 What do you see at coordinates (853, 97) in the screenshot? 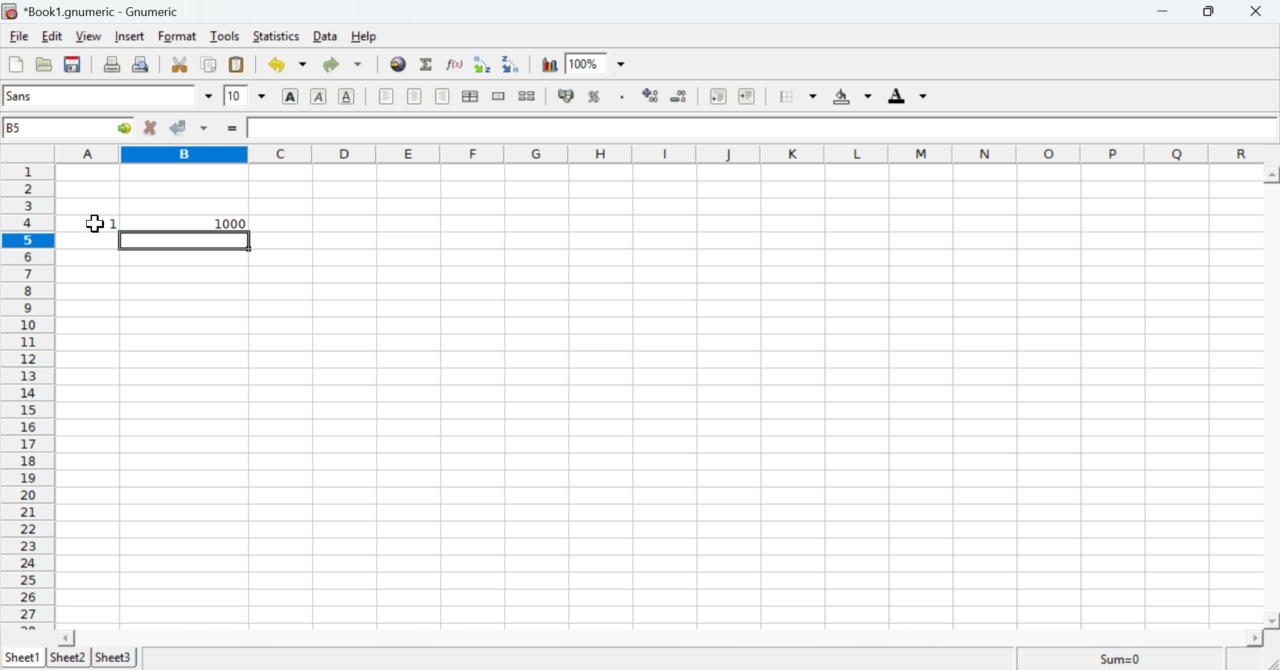
I see `Background` at bounding box center [853, 97].